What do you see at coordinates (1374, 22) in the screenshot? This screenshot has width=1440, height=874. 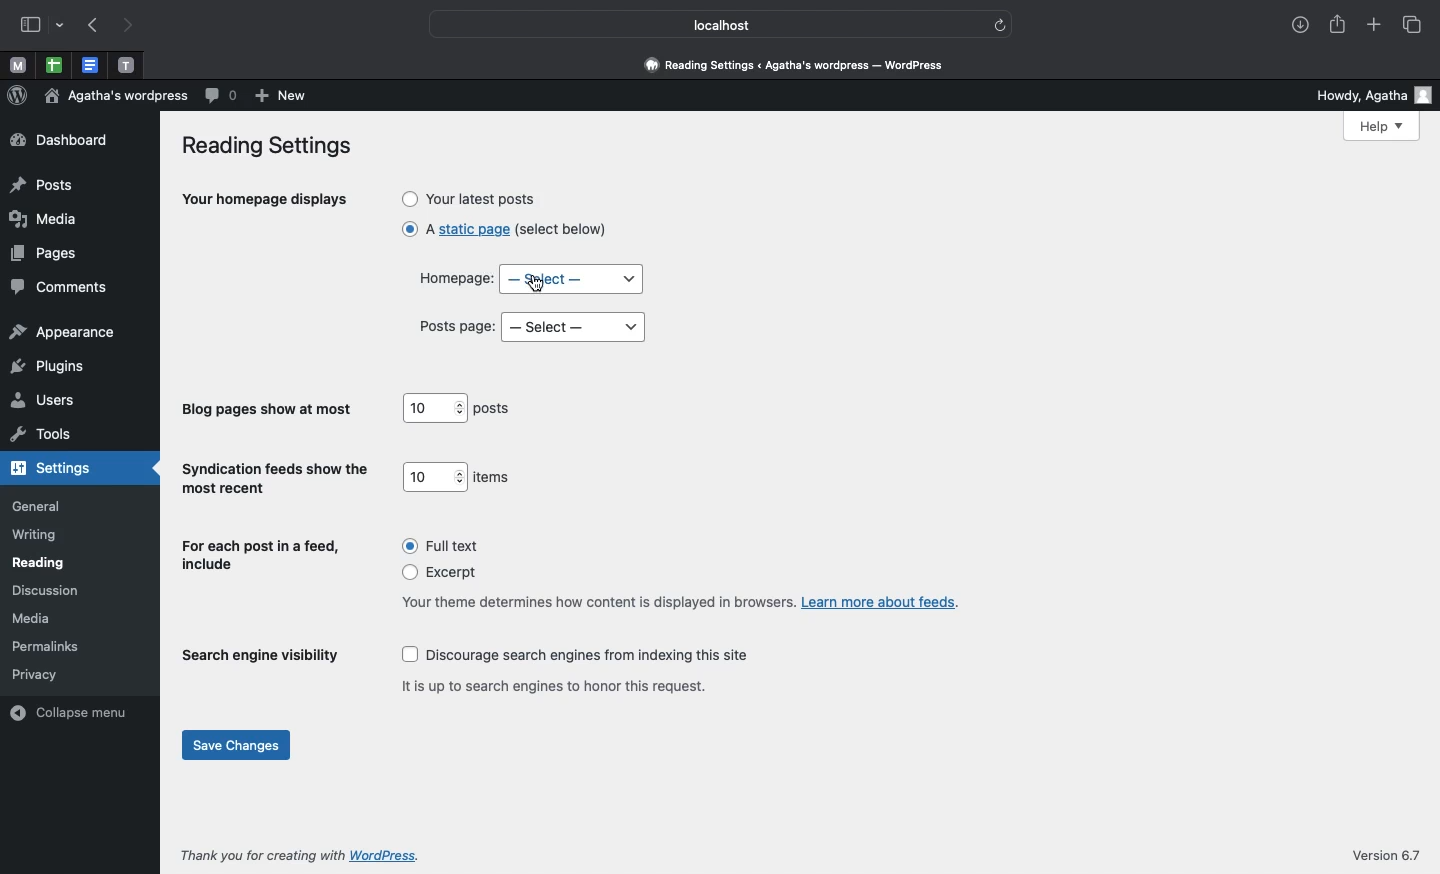 I see `Add new tab` at bounding box center [1374, 22].